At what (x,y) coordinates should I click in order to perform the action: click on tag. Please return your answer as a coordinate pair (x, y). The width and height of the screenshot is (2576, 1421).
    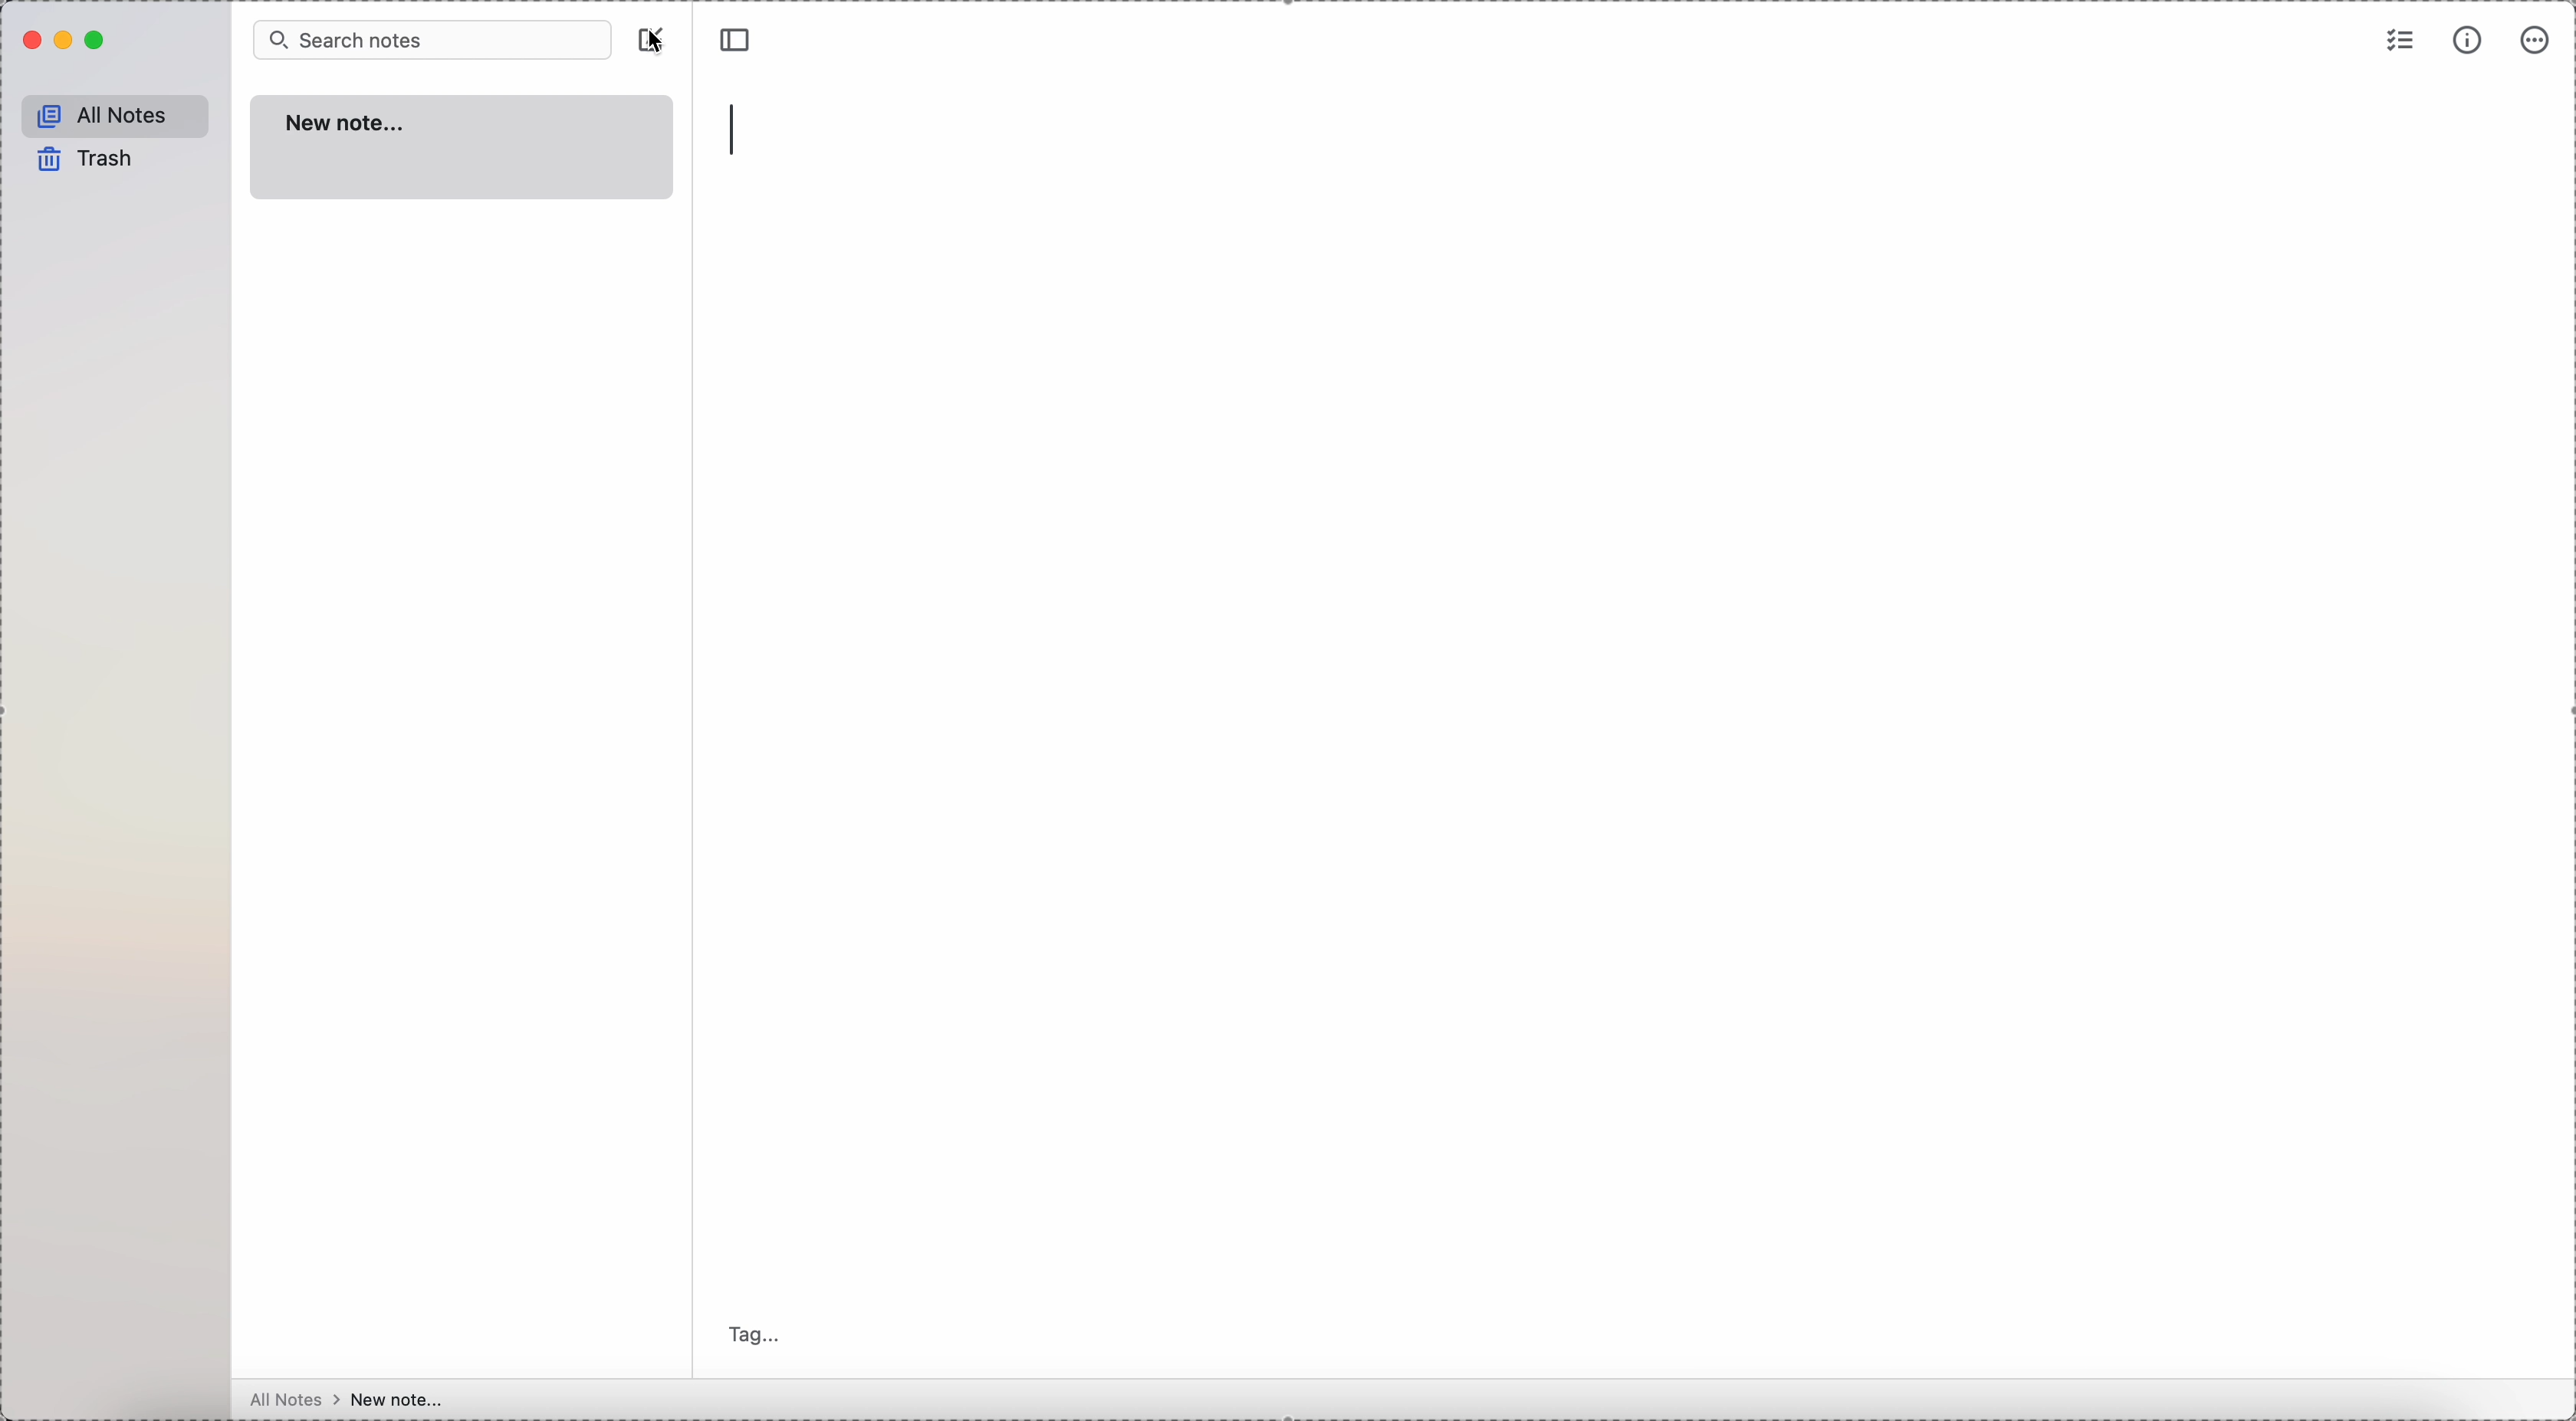
    Looking at the image, I should click on (755, 1334).